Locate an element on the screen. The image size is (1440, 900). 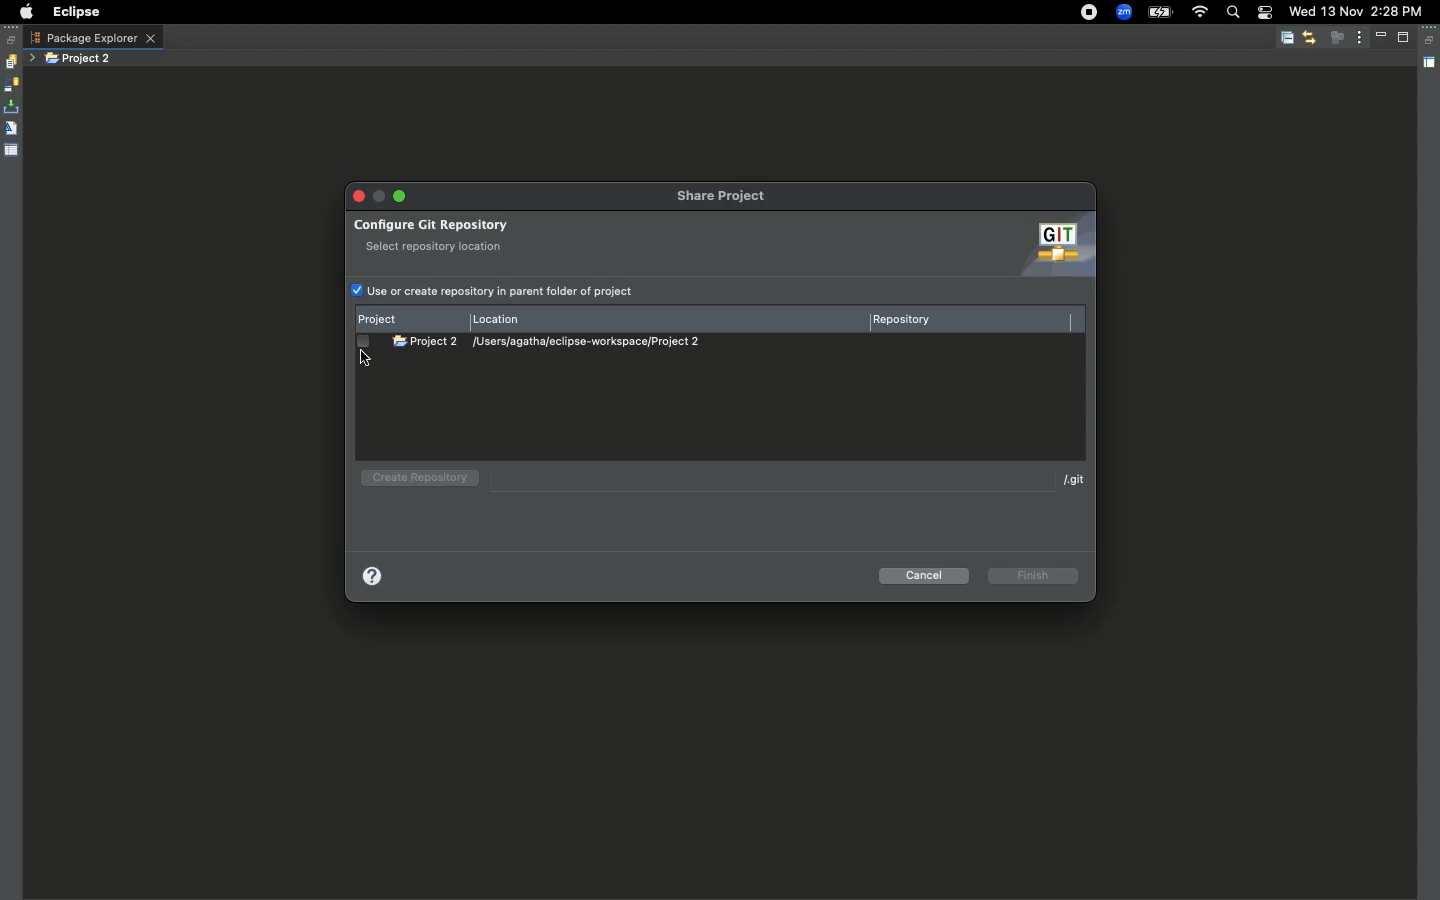
Focus on active task is located at coordinates (1337, 37).